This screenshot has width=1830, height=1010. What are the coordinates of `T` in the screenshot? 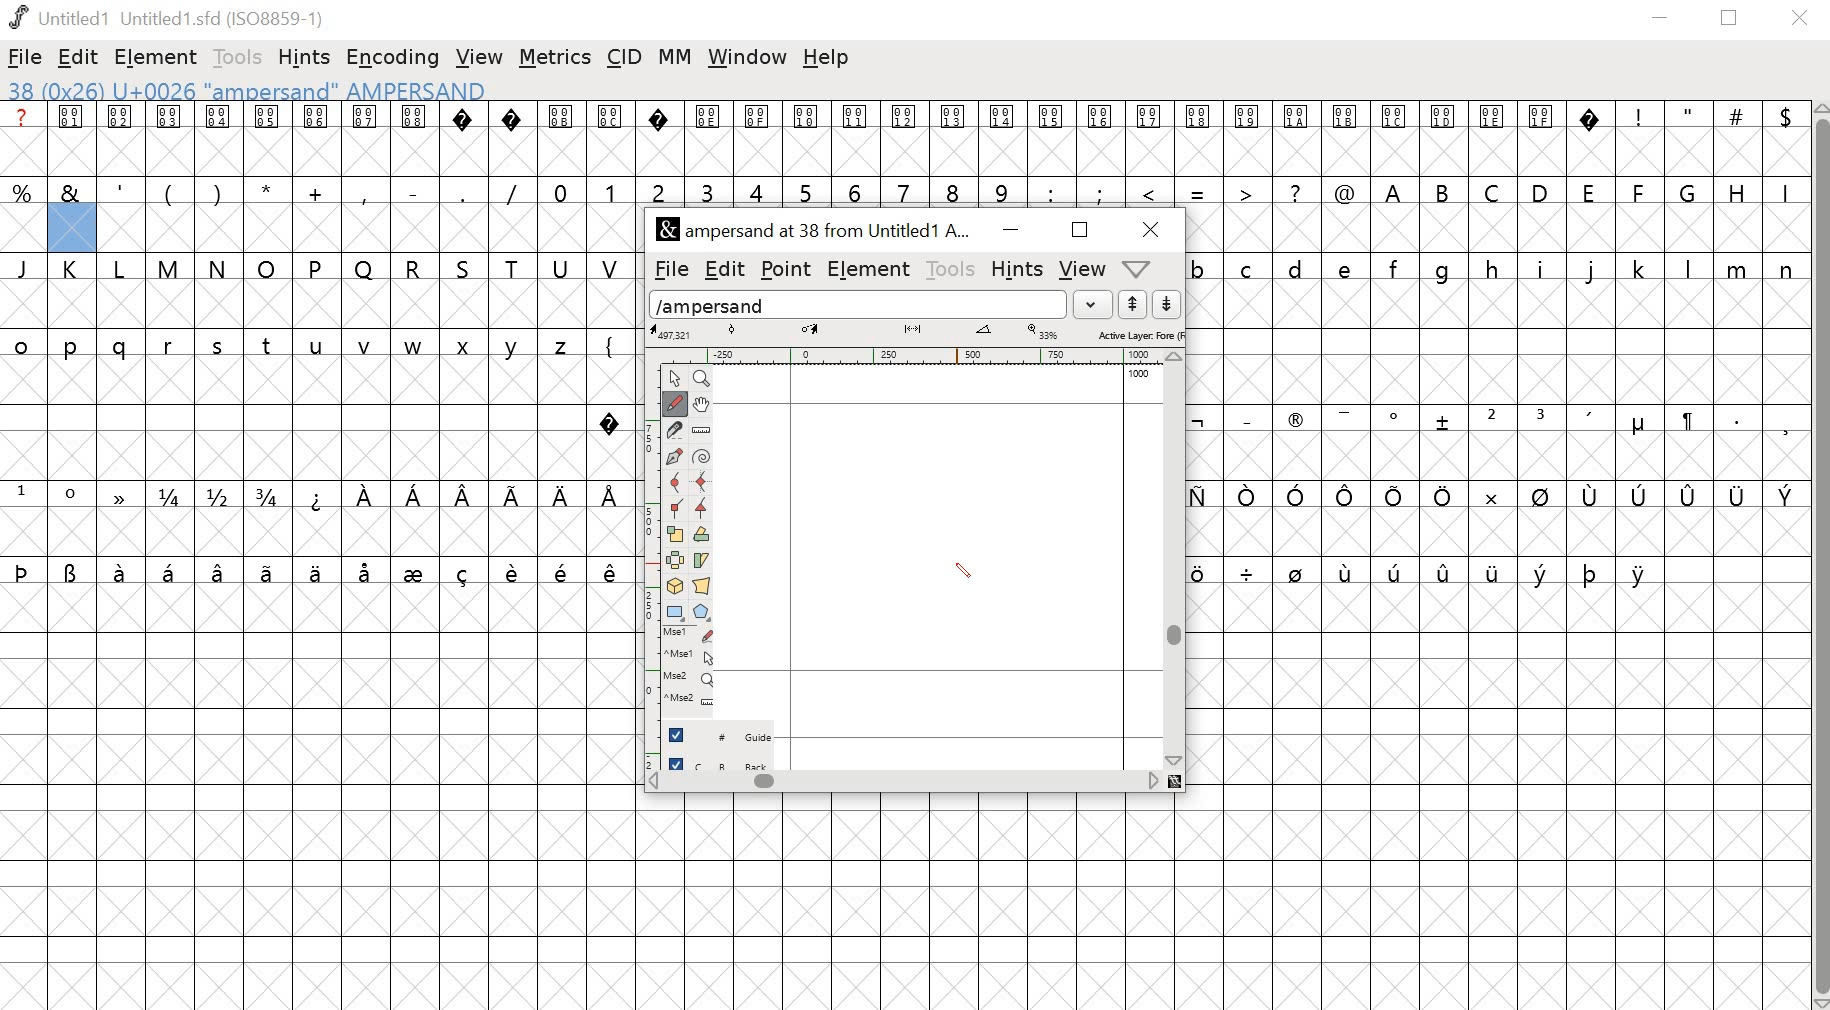 It's located at (517, 266).